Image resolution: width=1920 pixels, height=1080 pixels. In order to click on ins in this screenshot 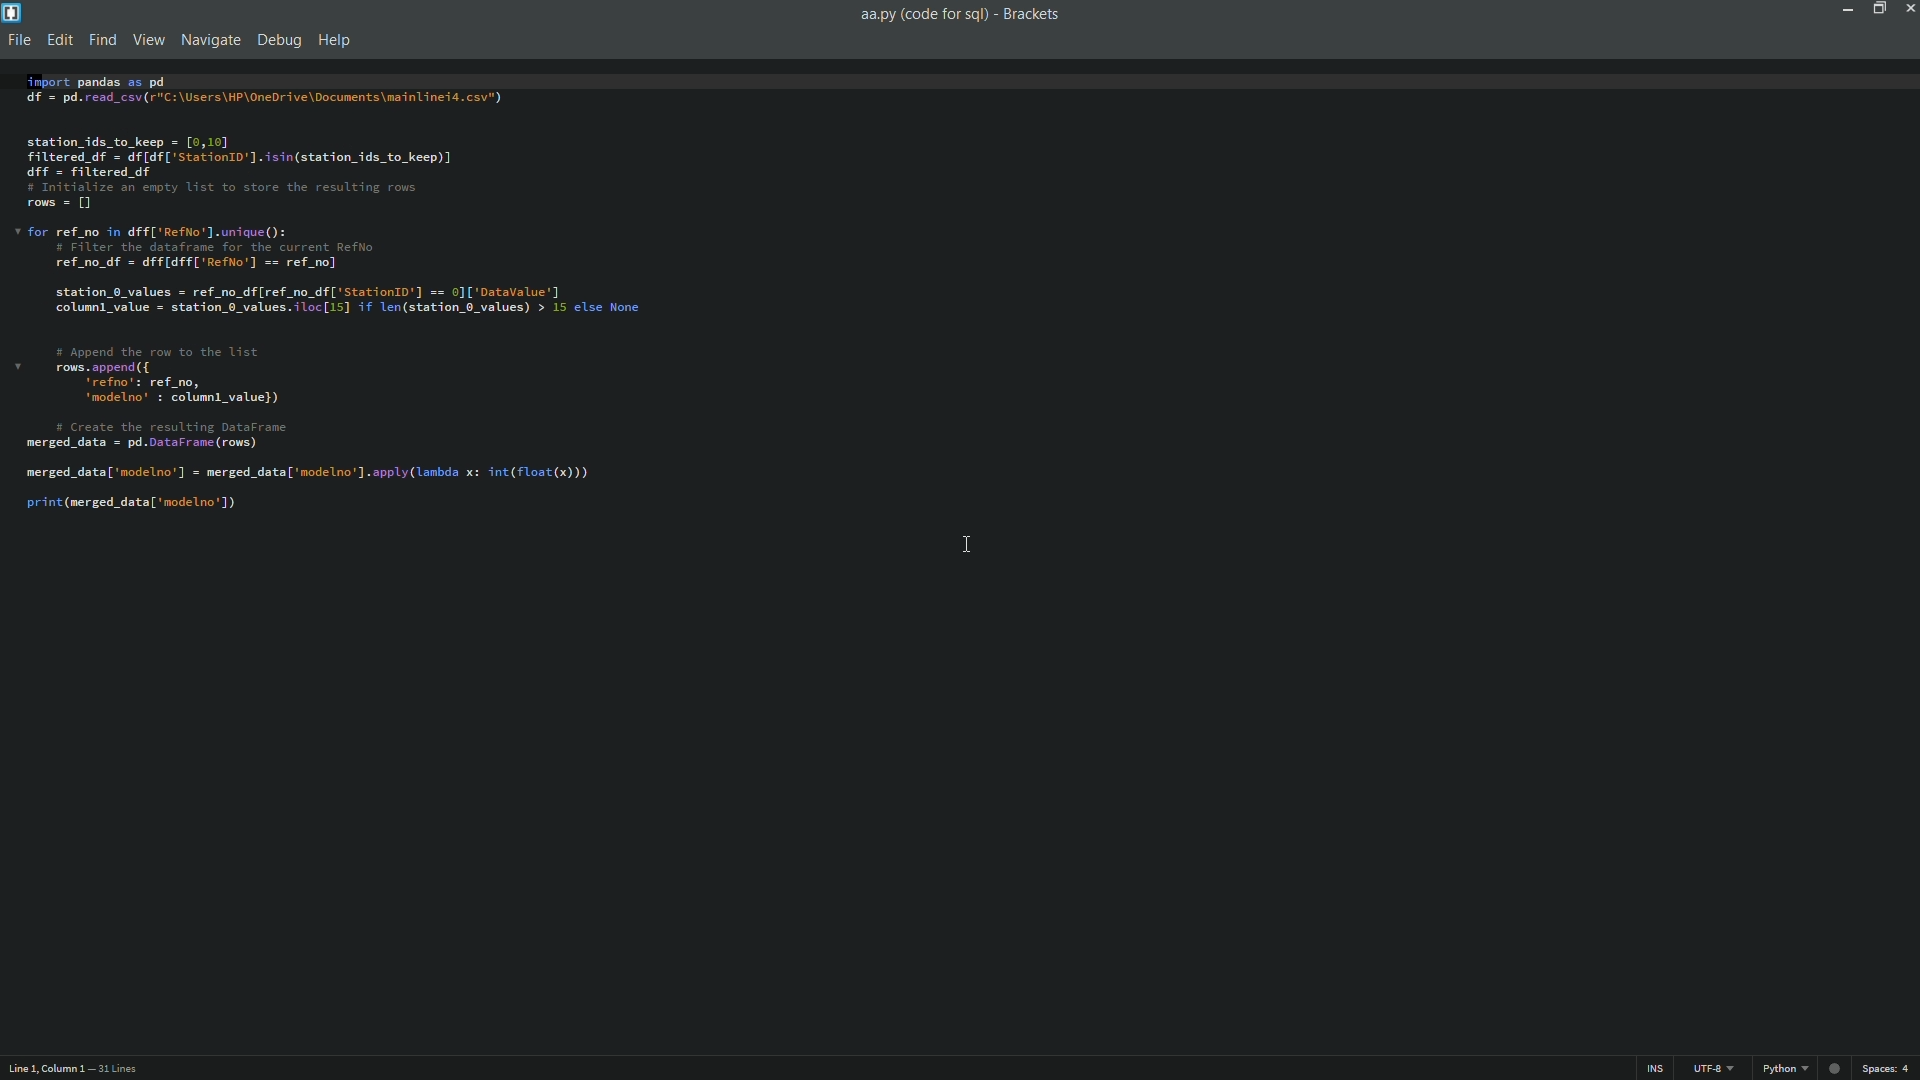, I will do `click(1654, 1068)`.